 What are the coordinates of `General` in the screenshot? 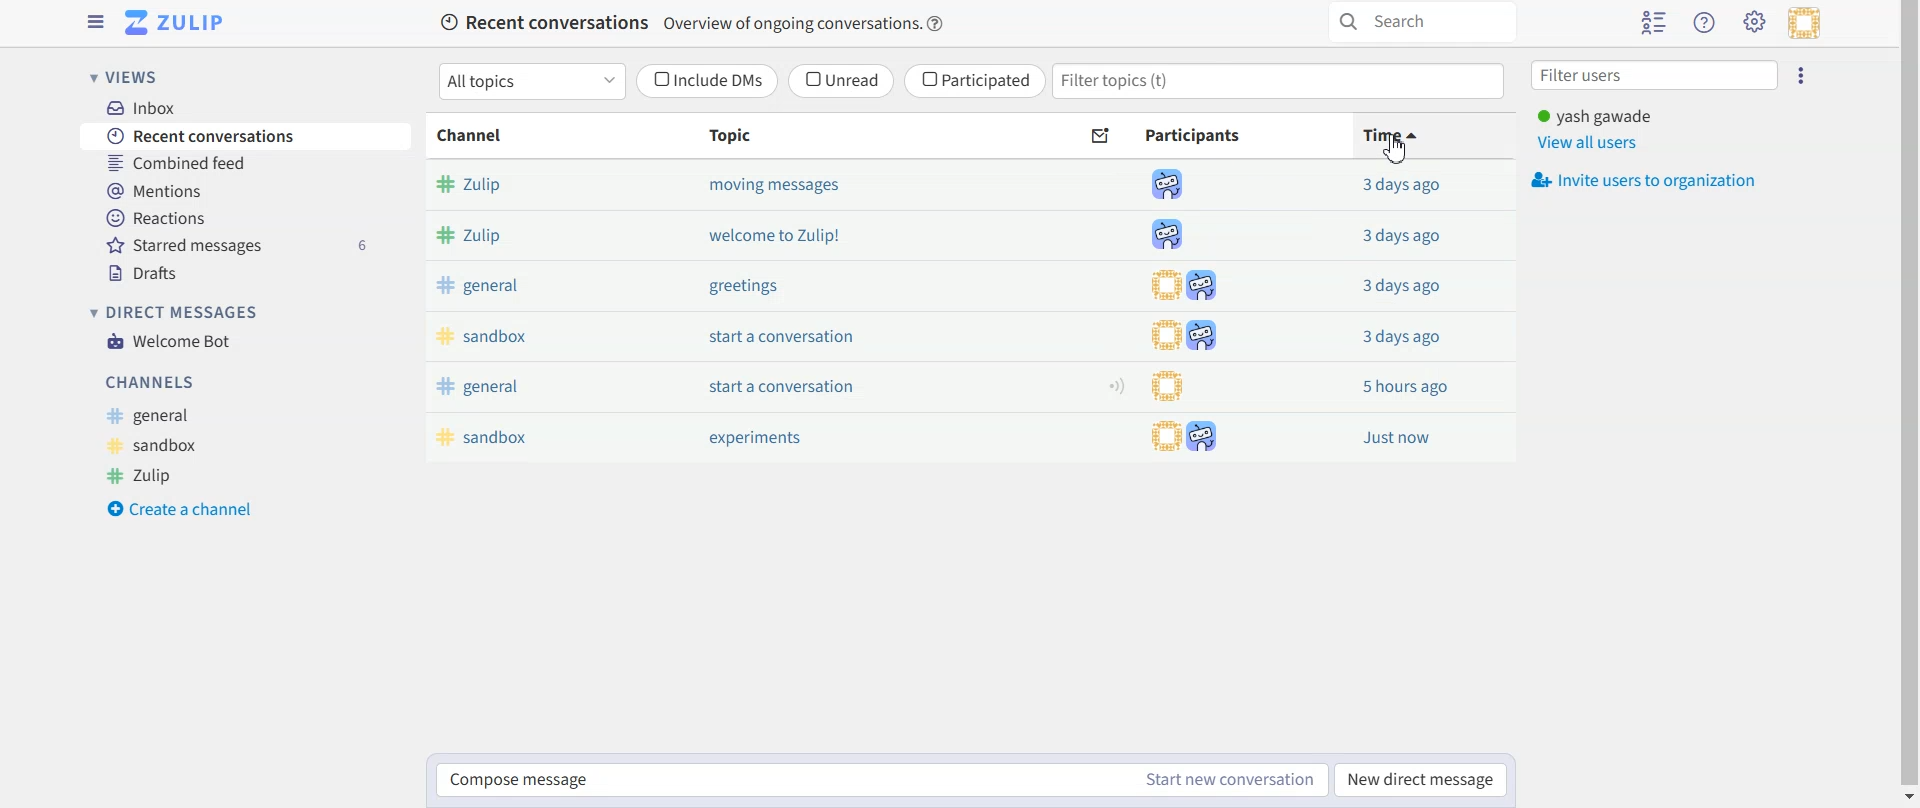 It's located at (146, 416).